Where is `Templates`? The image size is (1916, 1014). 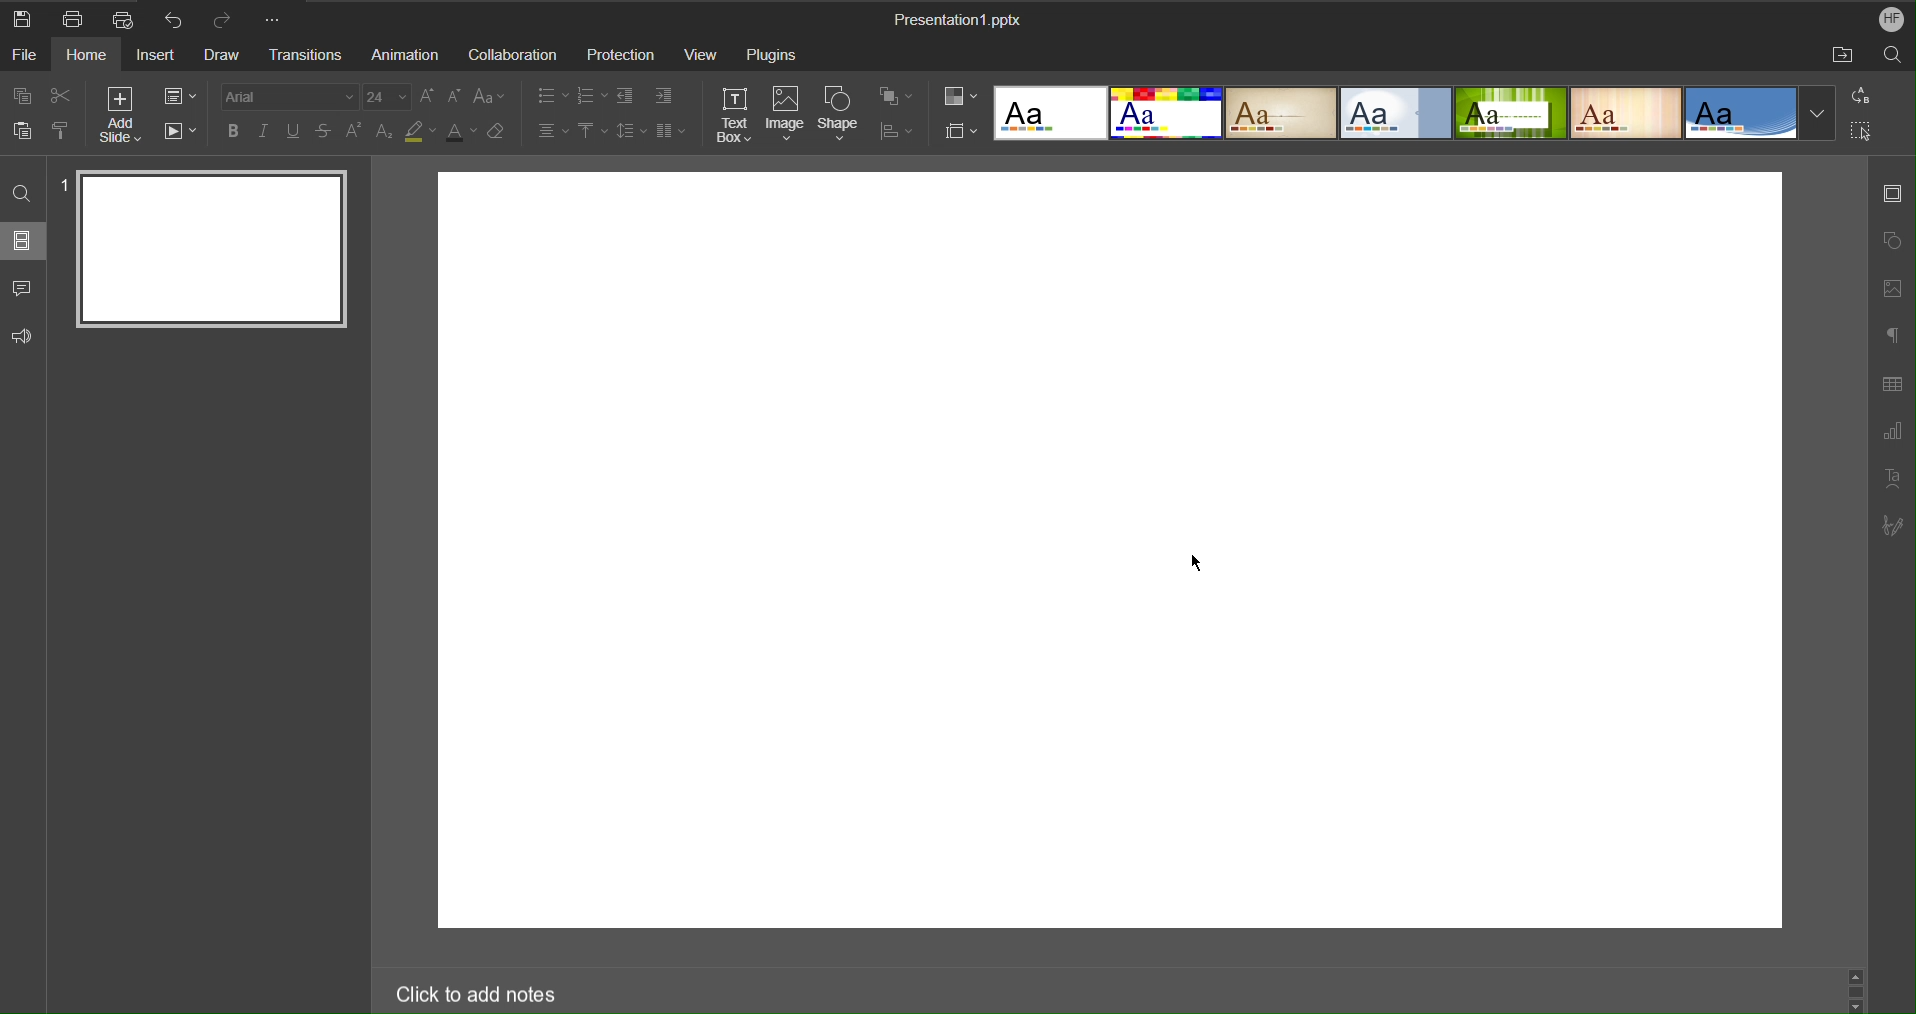
Templates is located at coordinates (1392, 113).